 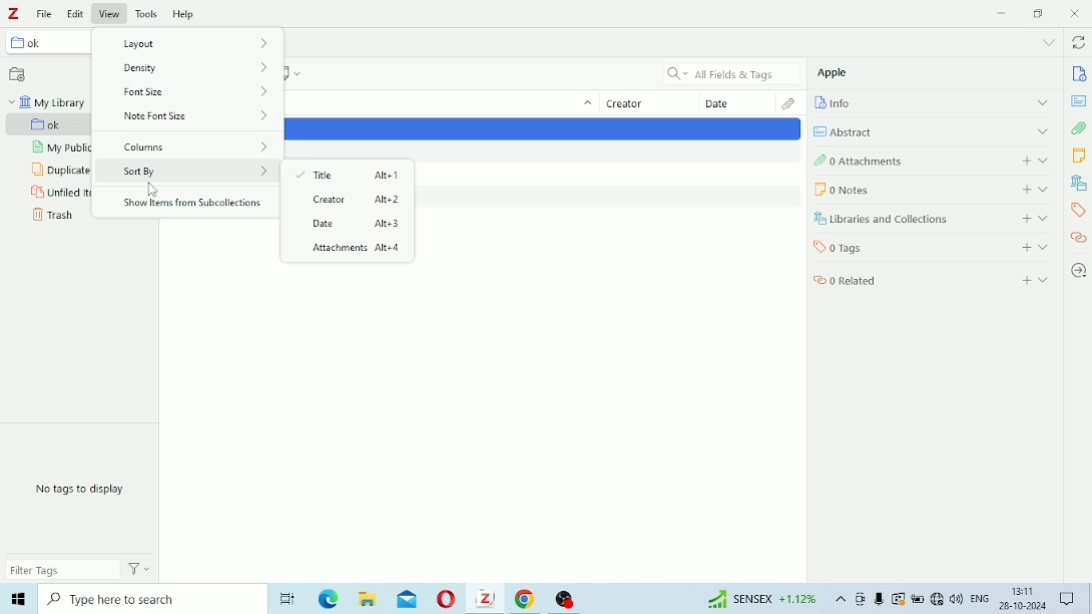 I want to click on Font Size, so click(x=196, y=94).